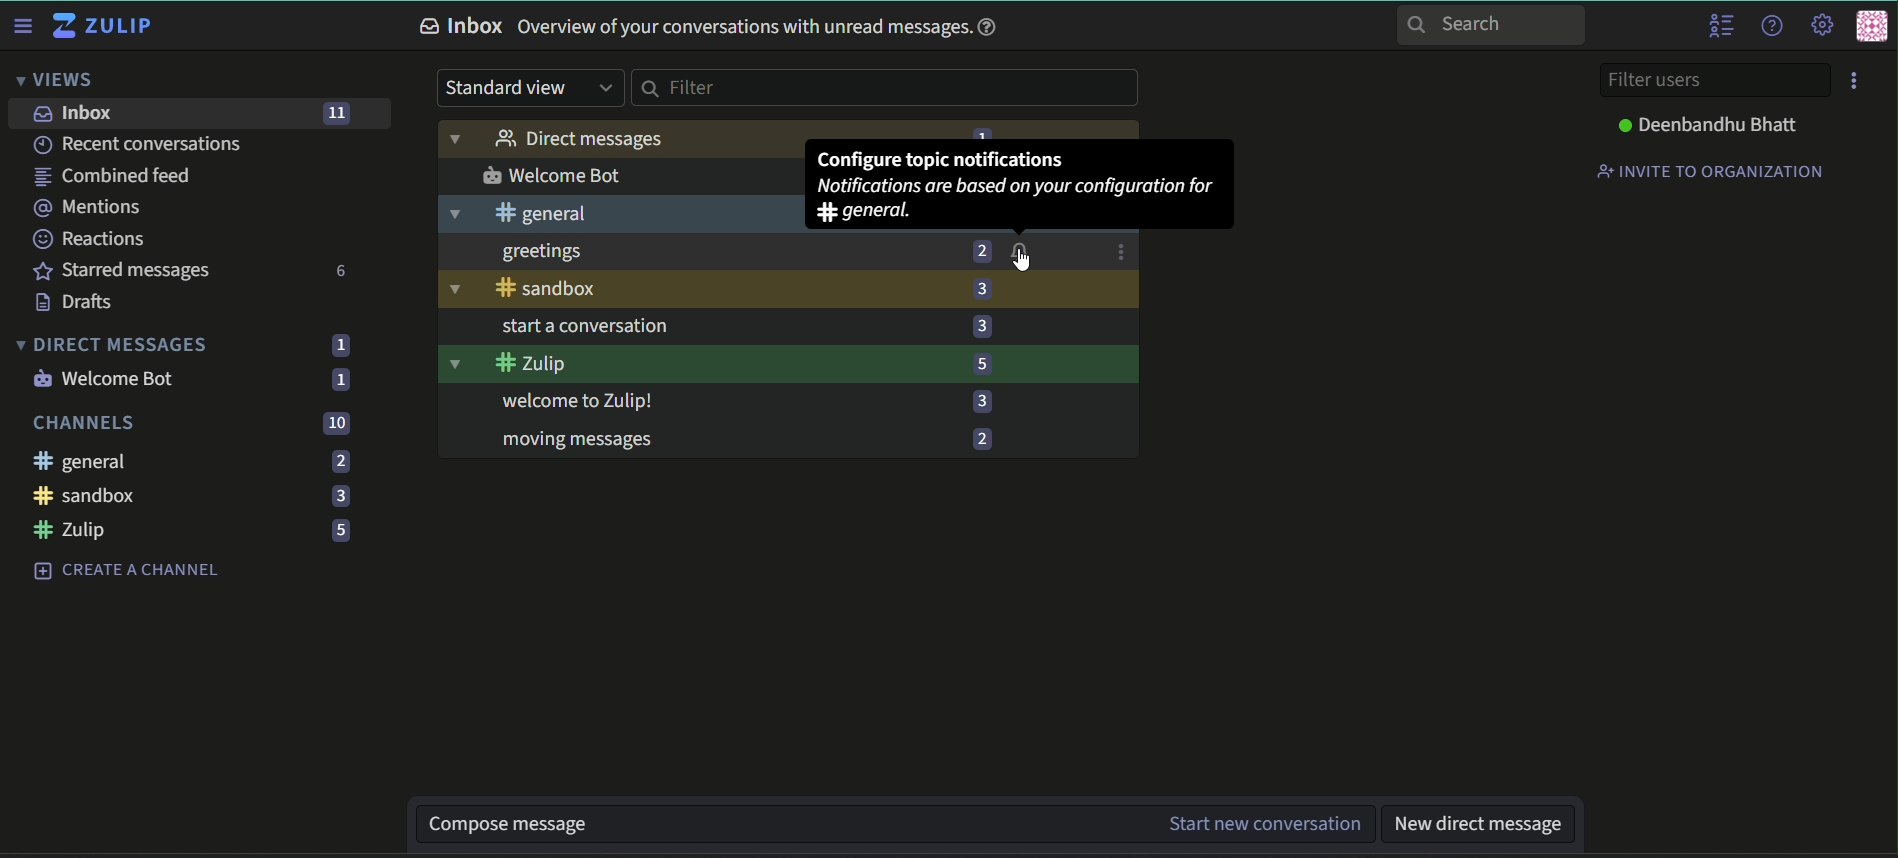 Image resolution: width=1898 pixels, height=858 pixels. I want to click on inbox, so click(77, 115).